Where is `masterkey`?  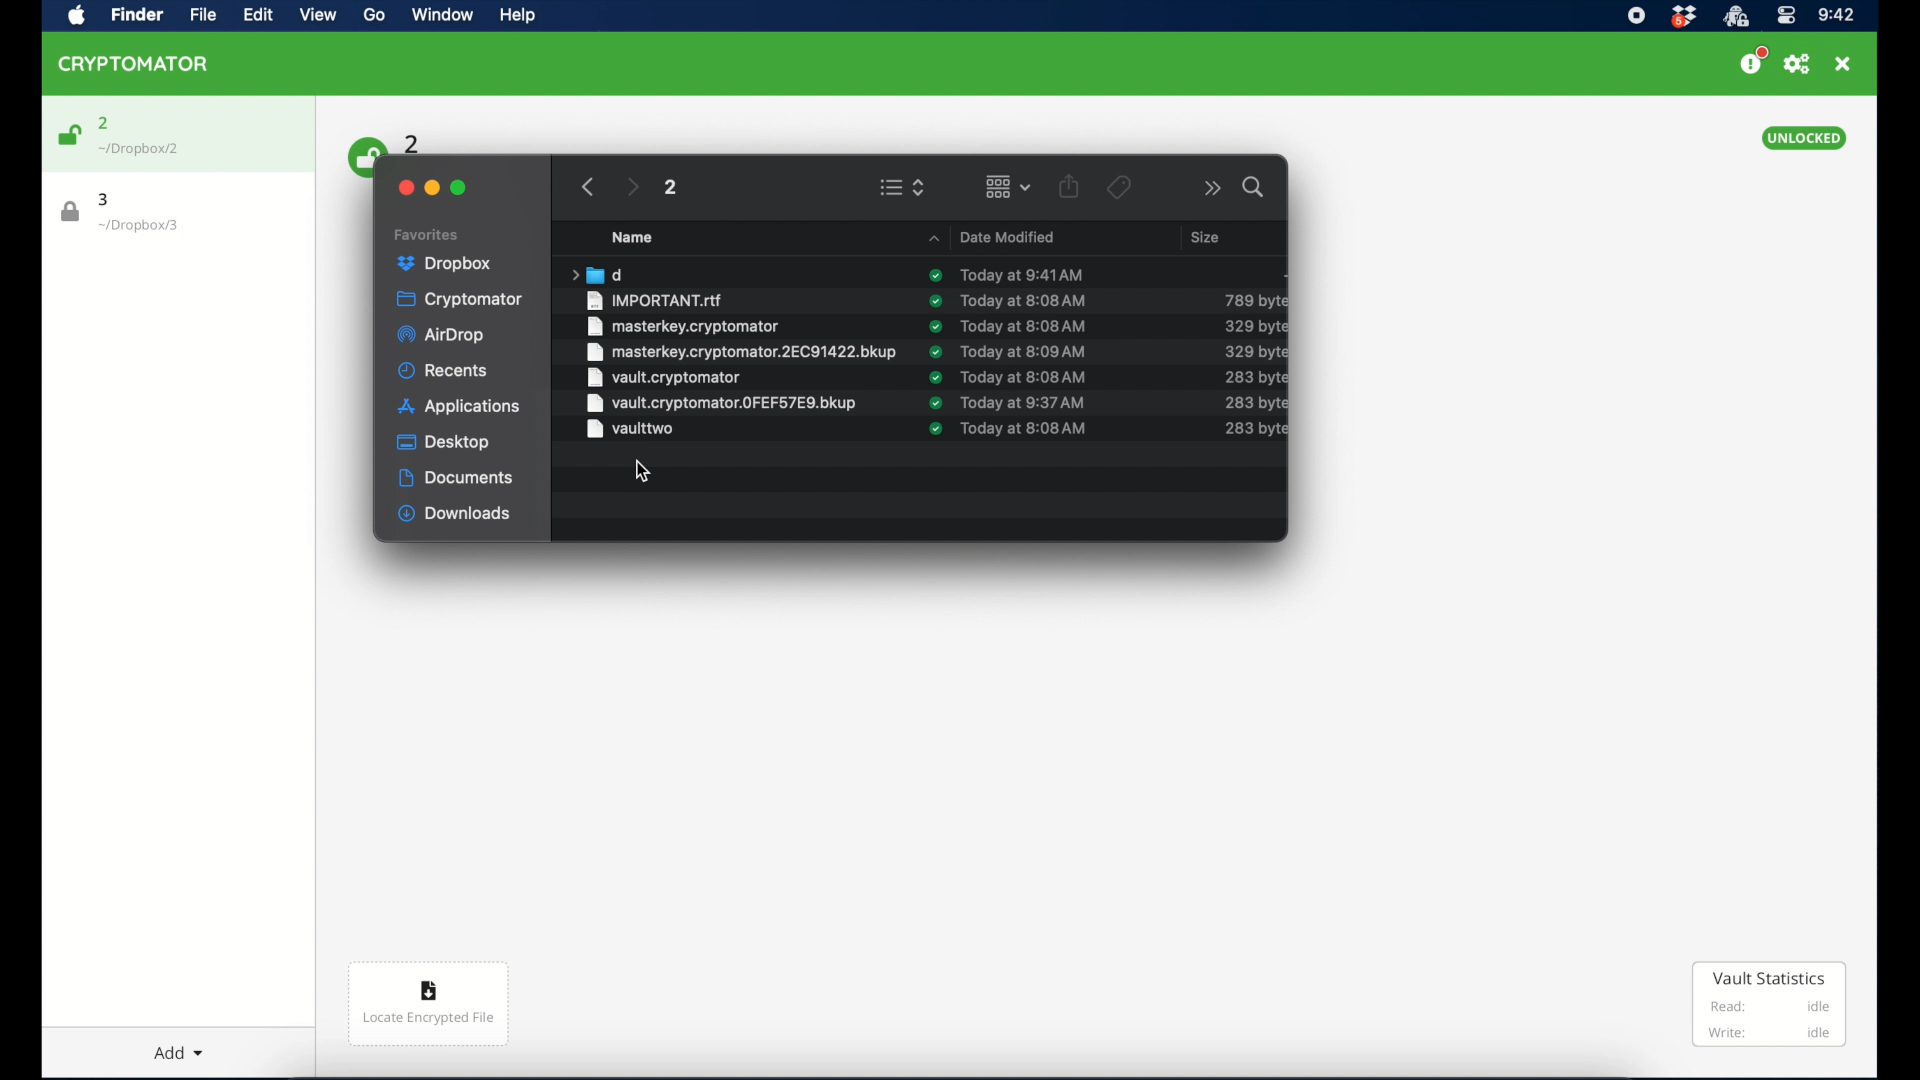
masterkey is located at coordinates (683, 326).